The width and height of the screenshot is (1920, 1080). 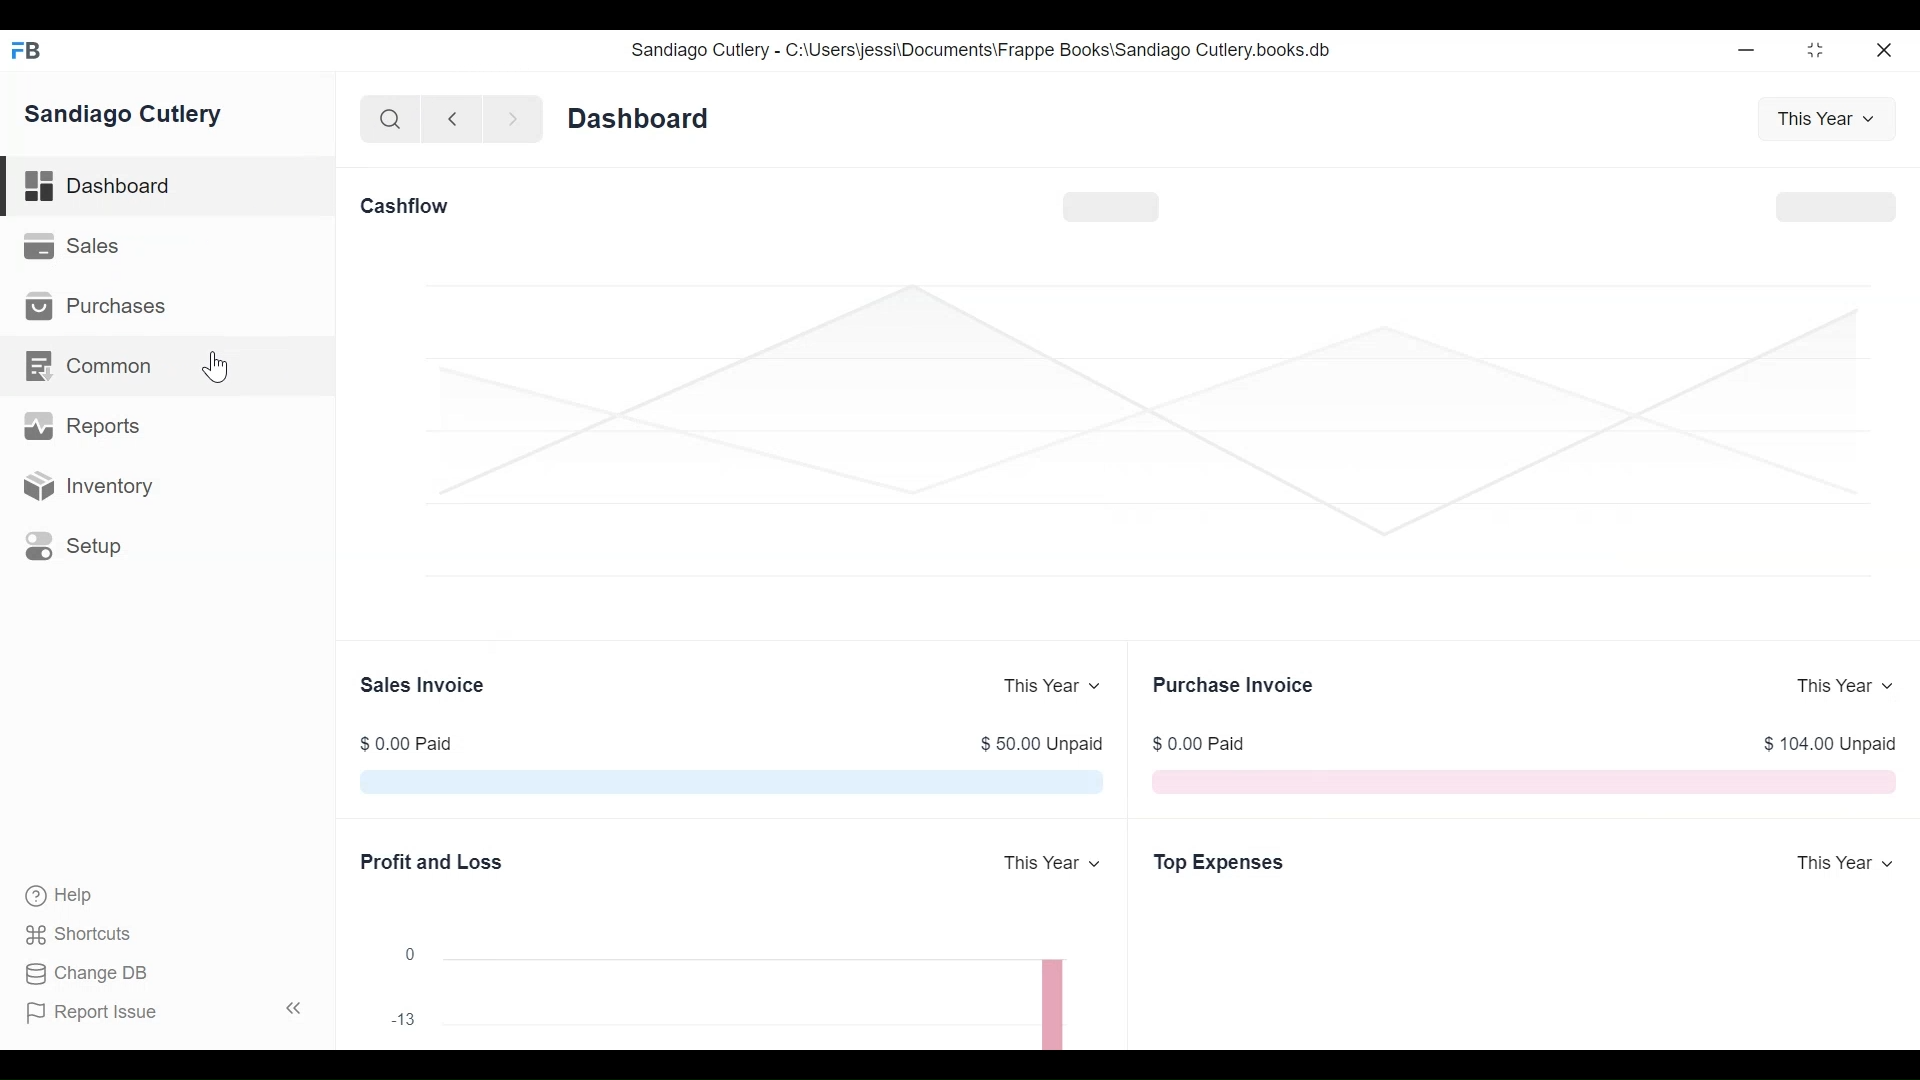 What do you see at coordinates (57, 894) in the screenshot?
I see `Help` at bounding box center [57, 894].